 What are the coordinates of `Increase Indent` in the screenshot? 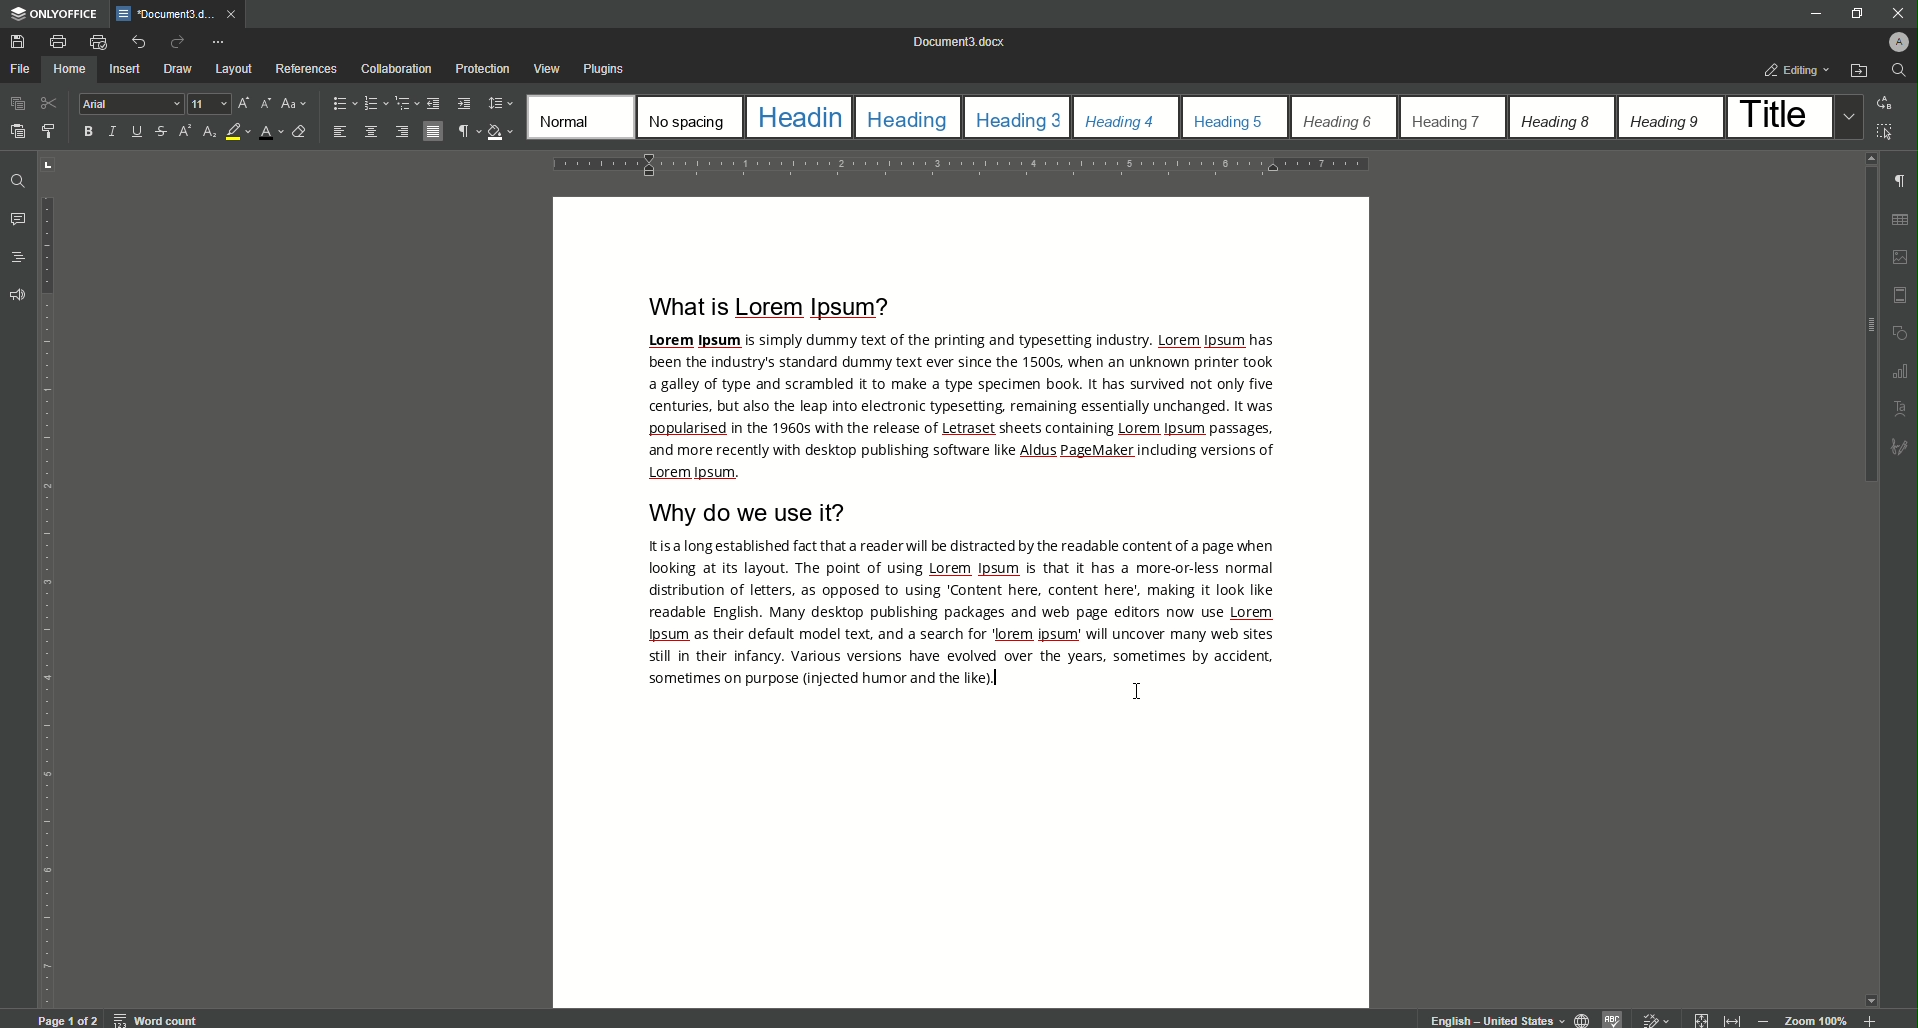 It's located at (467, 103).